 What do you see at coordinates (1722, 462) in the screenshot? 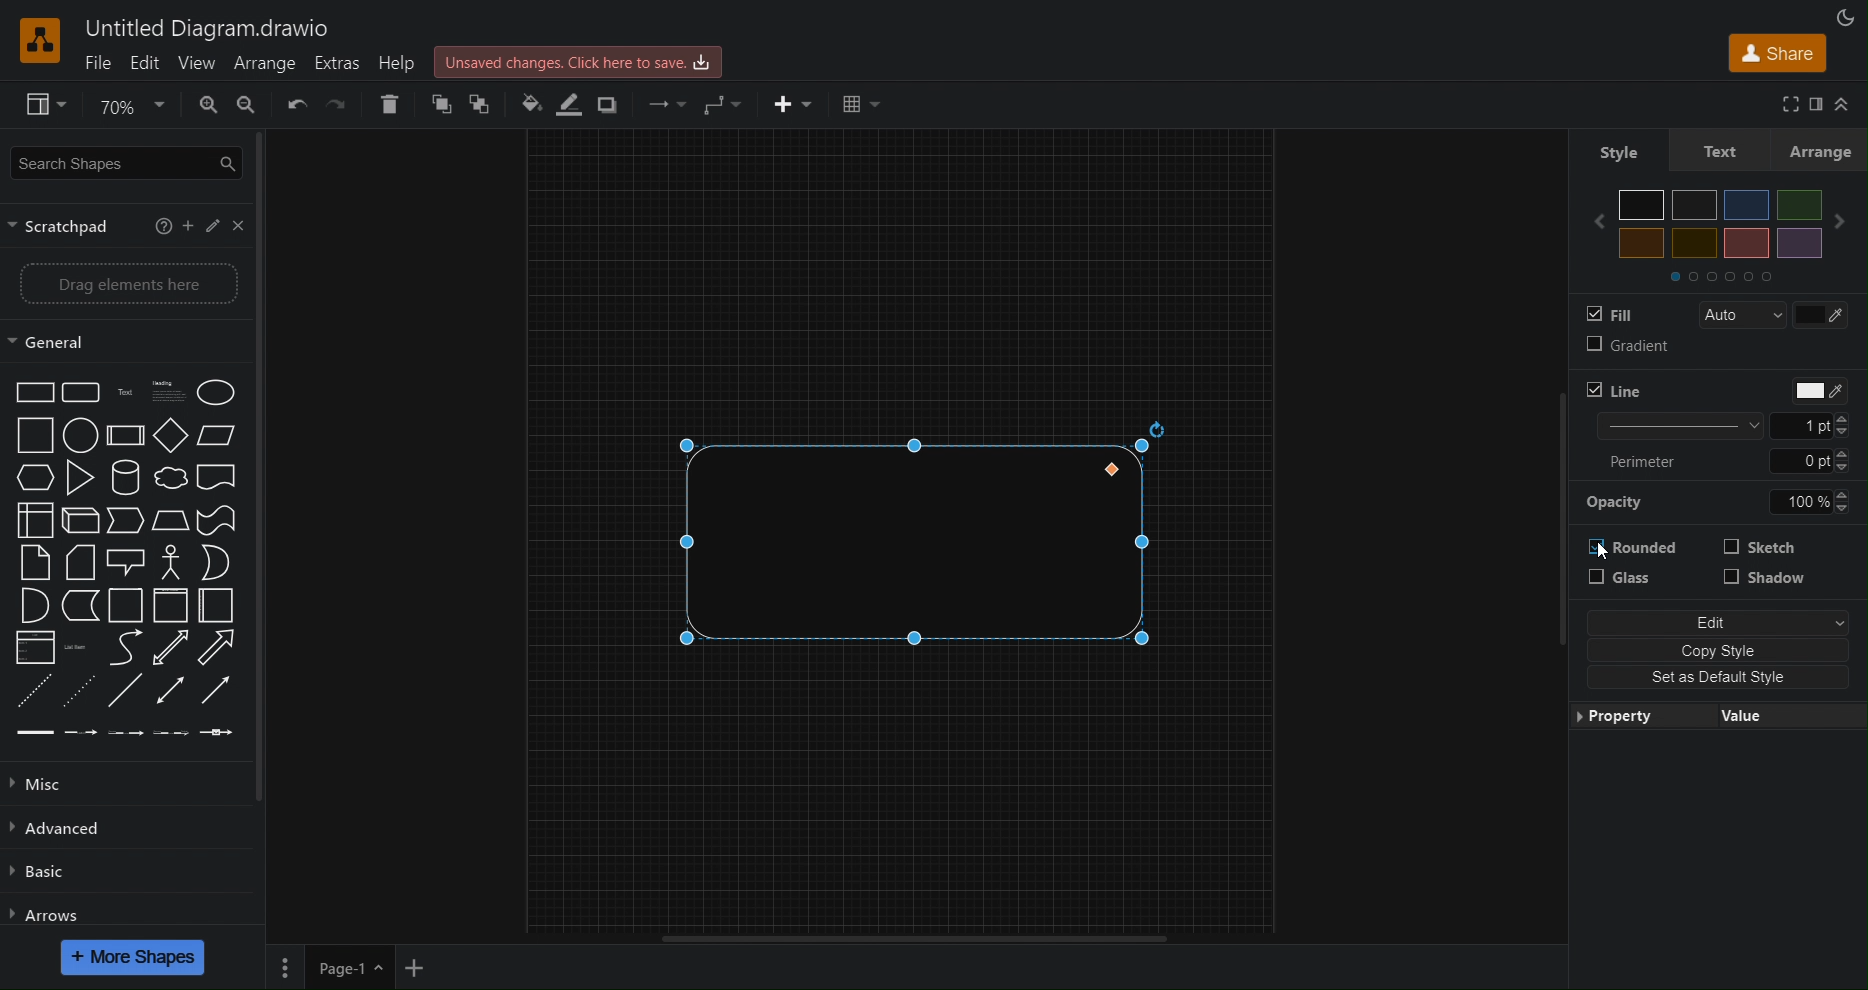
I see `Perimeter size` at bounding box center [1722, 462].